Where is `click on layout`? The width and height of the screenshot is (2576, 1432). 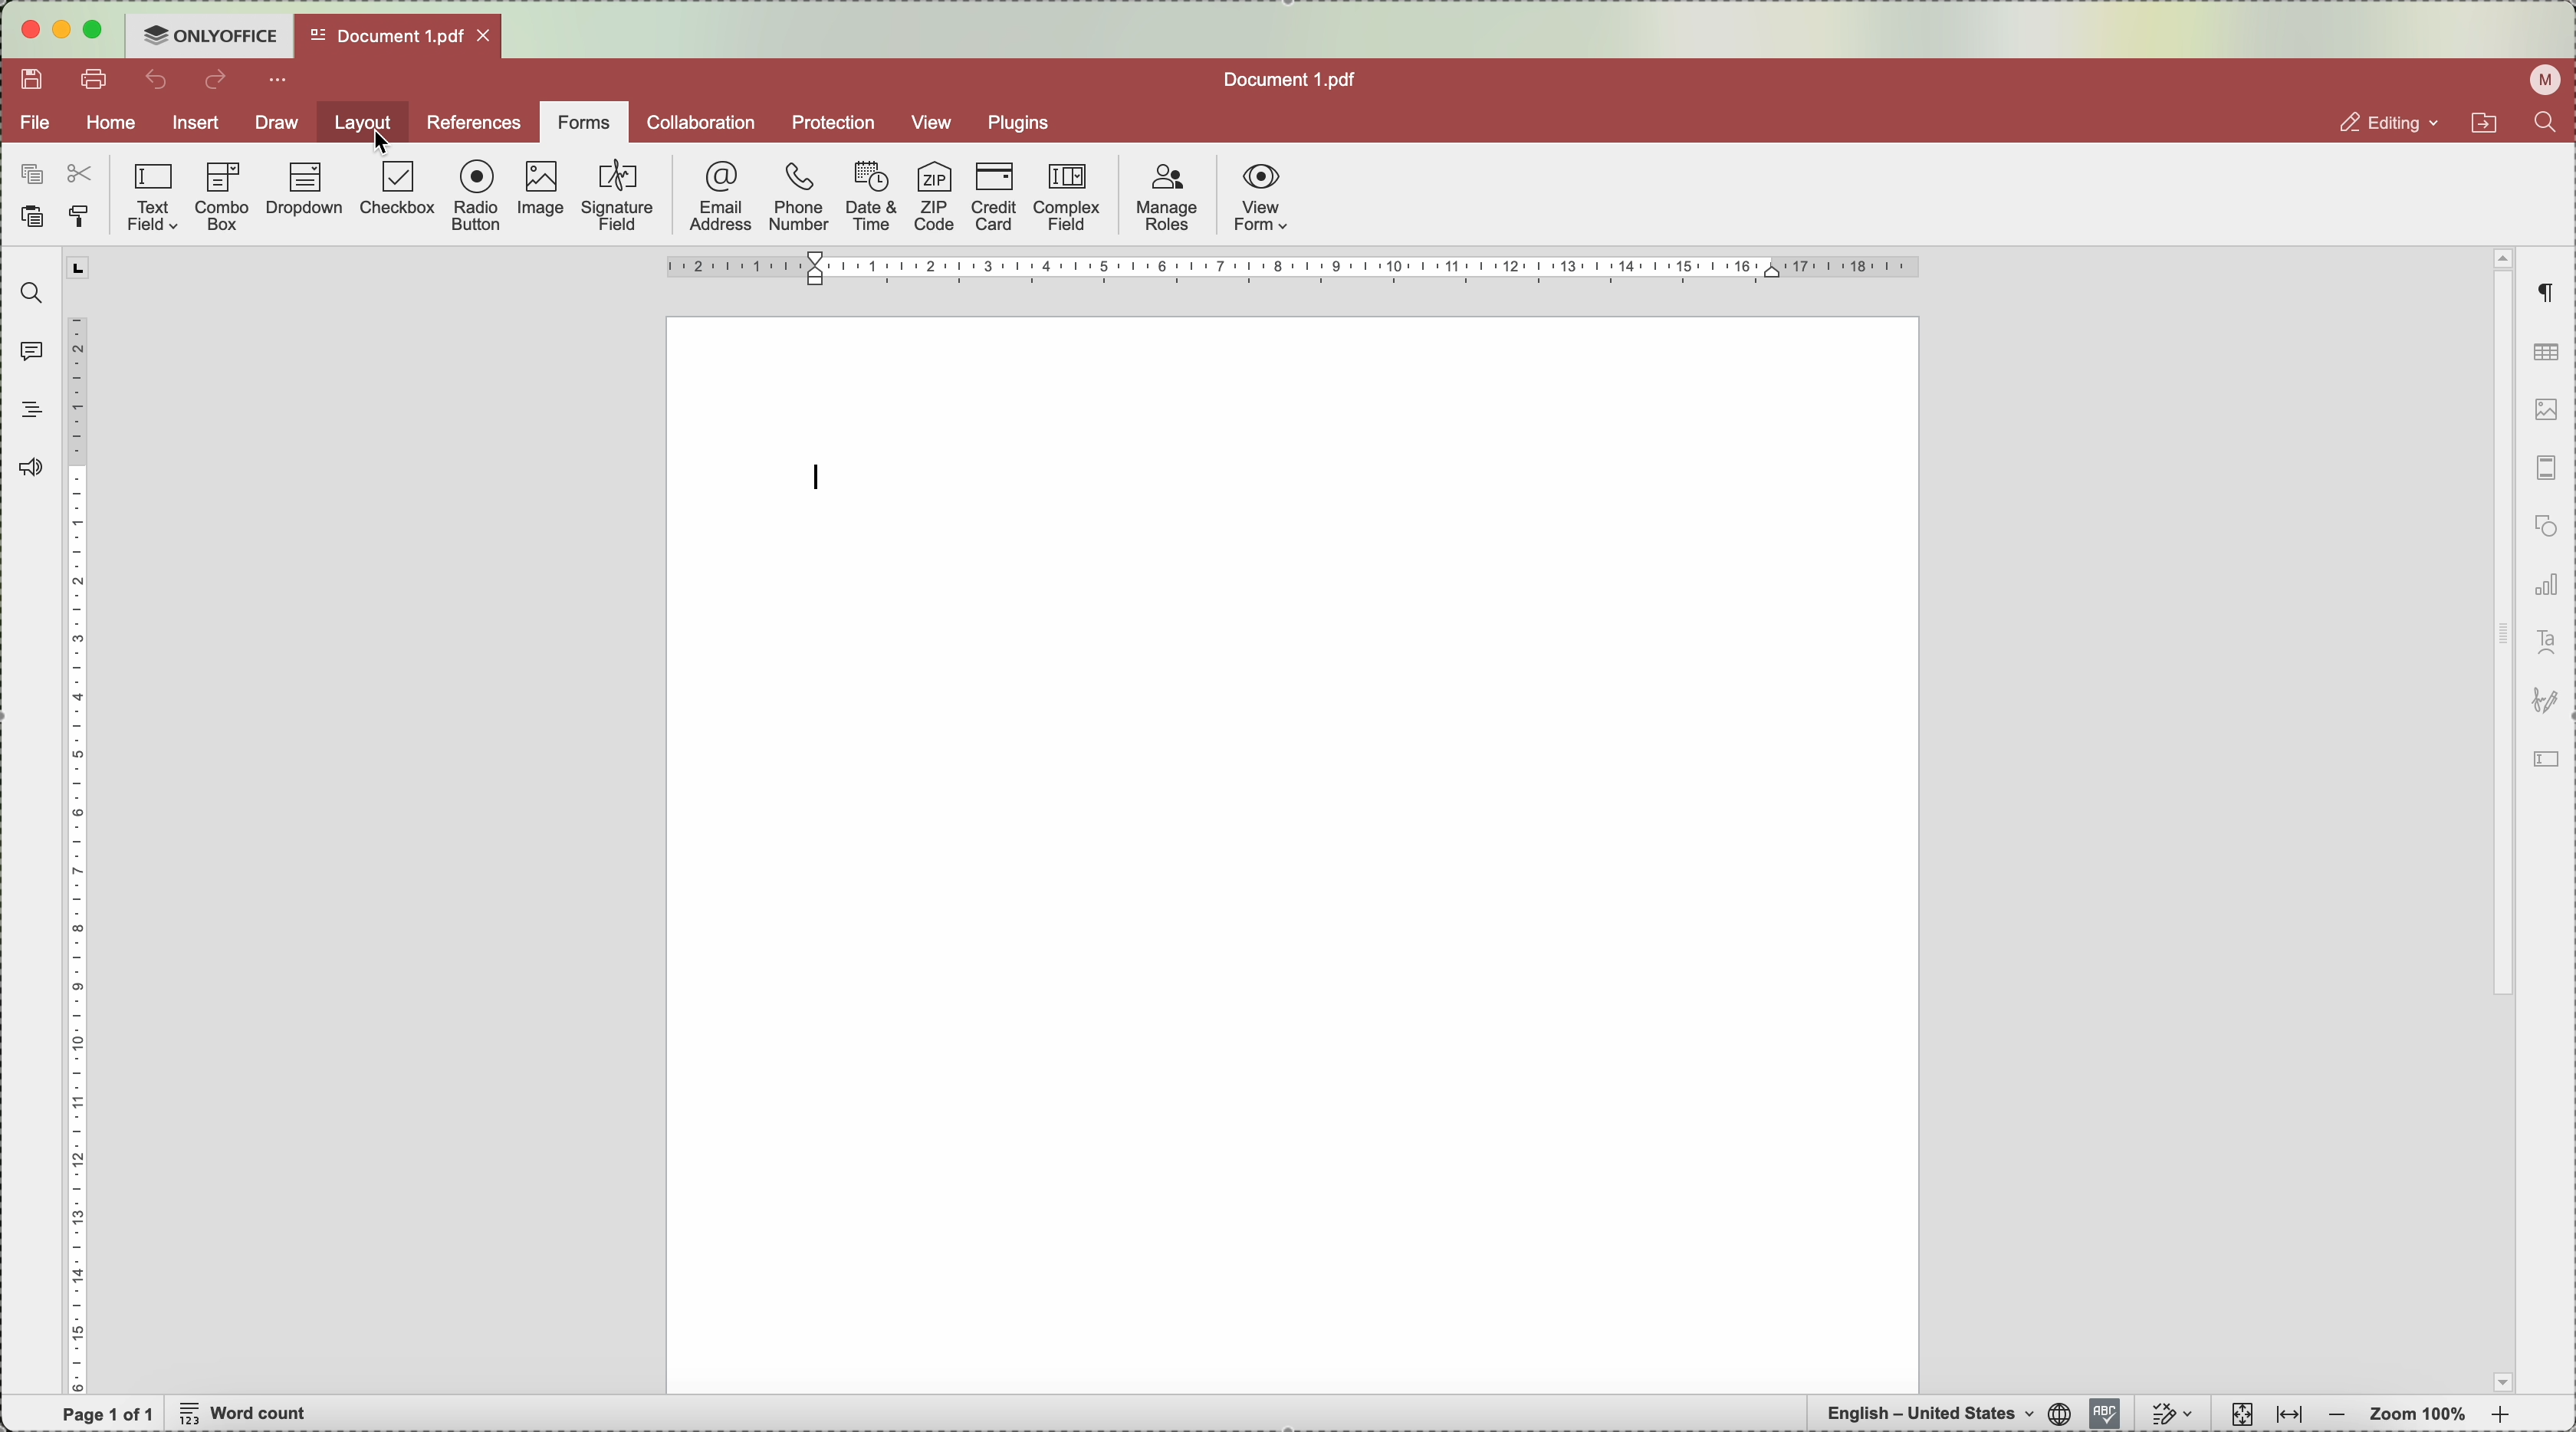
click on layout is located at coordinates (359, 129).